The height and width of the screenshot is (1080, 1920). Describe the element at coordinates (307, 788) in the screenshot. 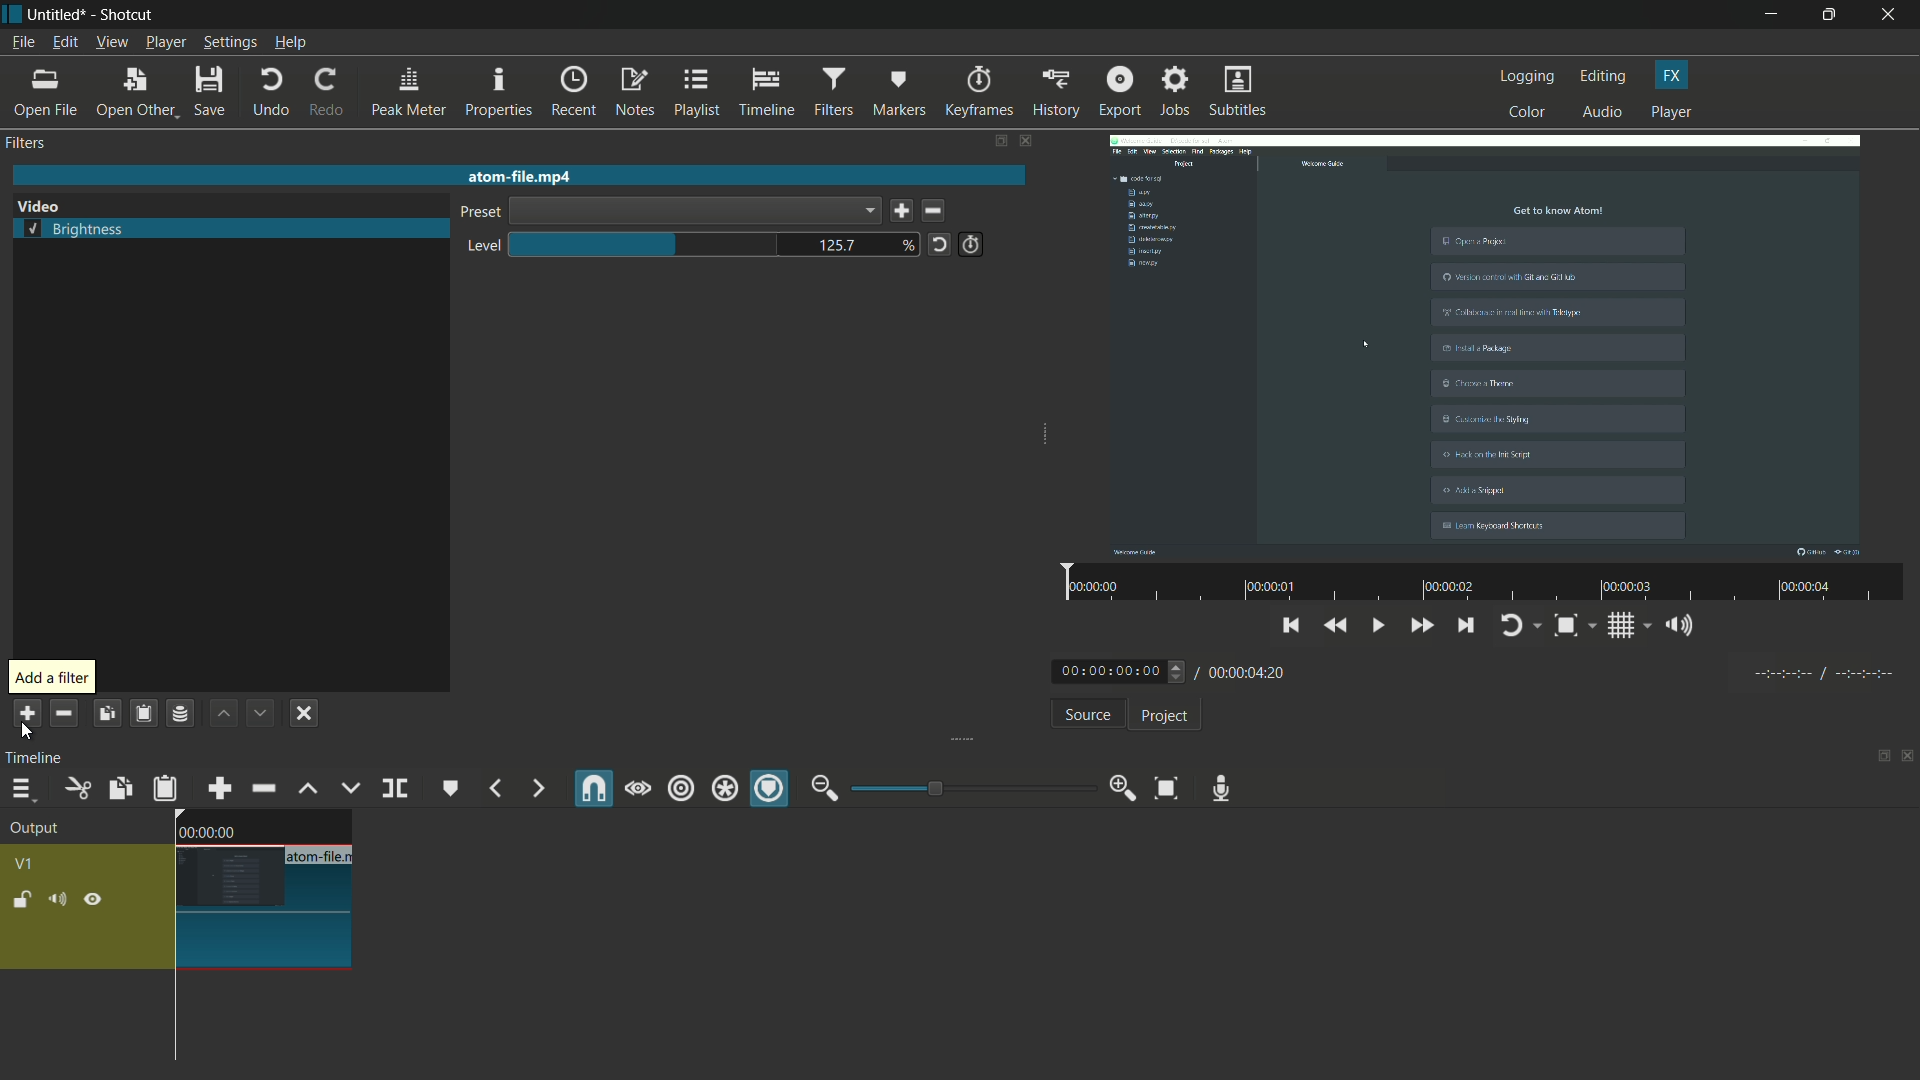

I see `lift` at that location.